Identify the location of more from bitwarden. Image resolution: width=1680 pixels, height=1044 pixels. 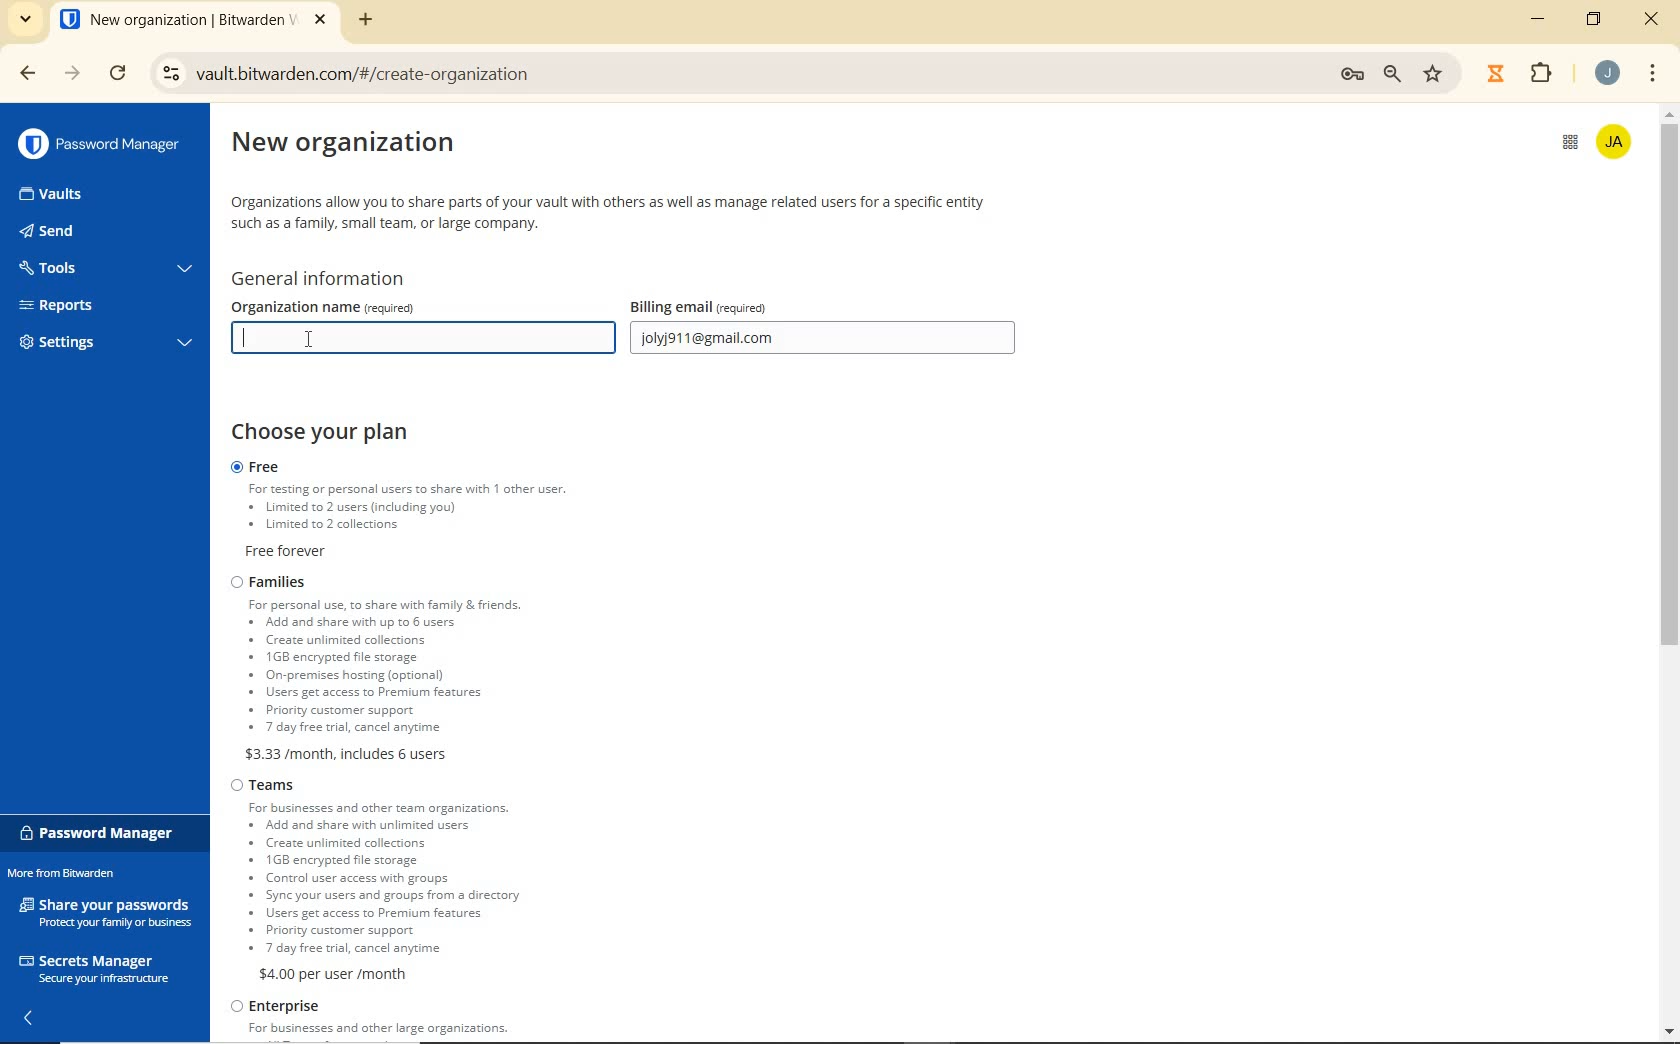
(73, 875).